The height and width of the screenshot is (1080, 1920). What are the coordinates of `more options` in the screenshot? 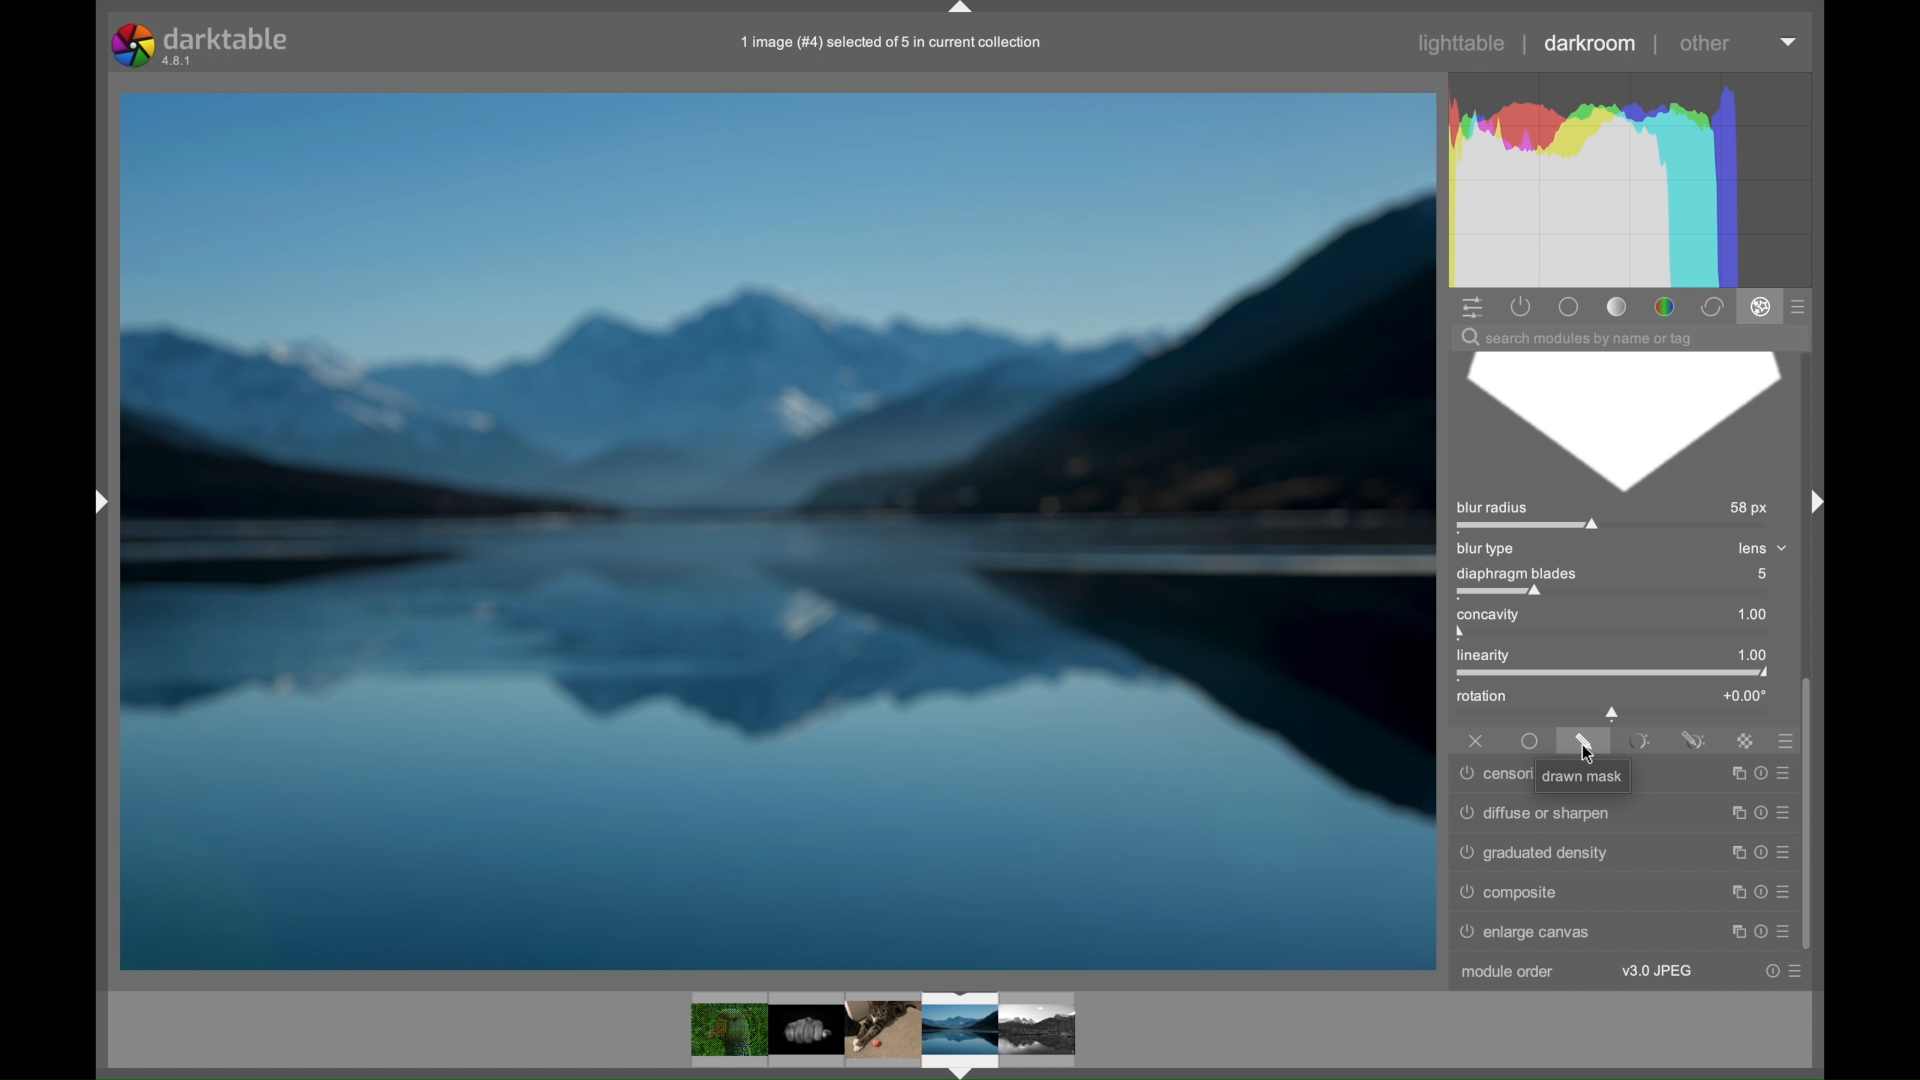 It's located at (1783, 849).